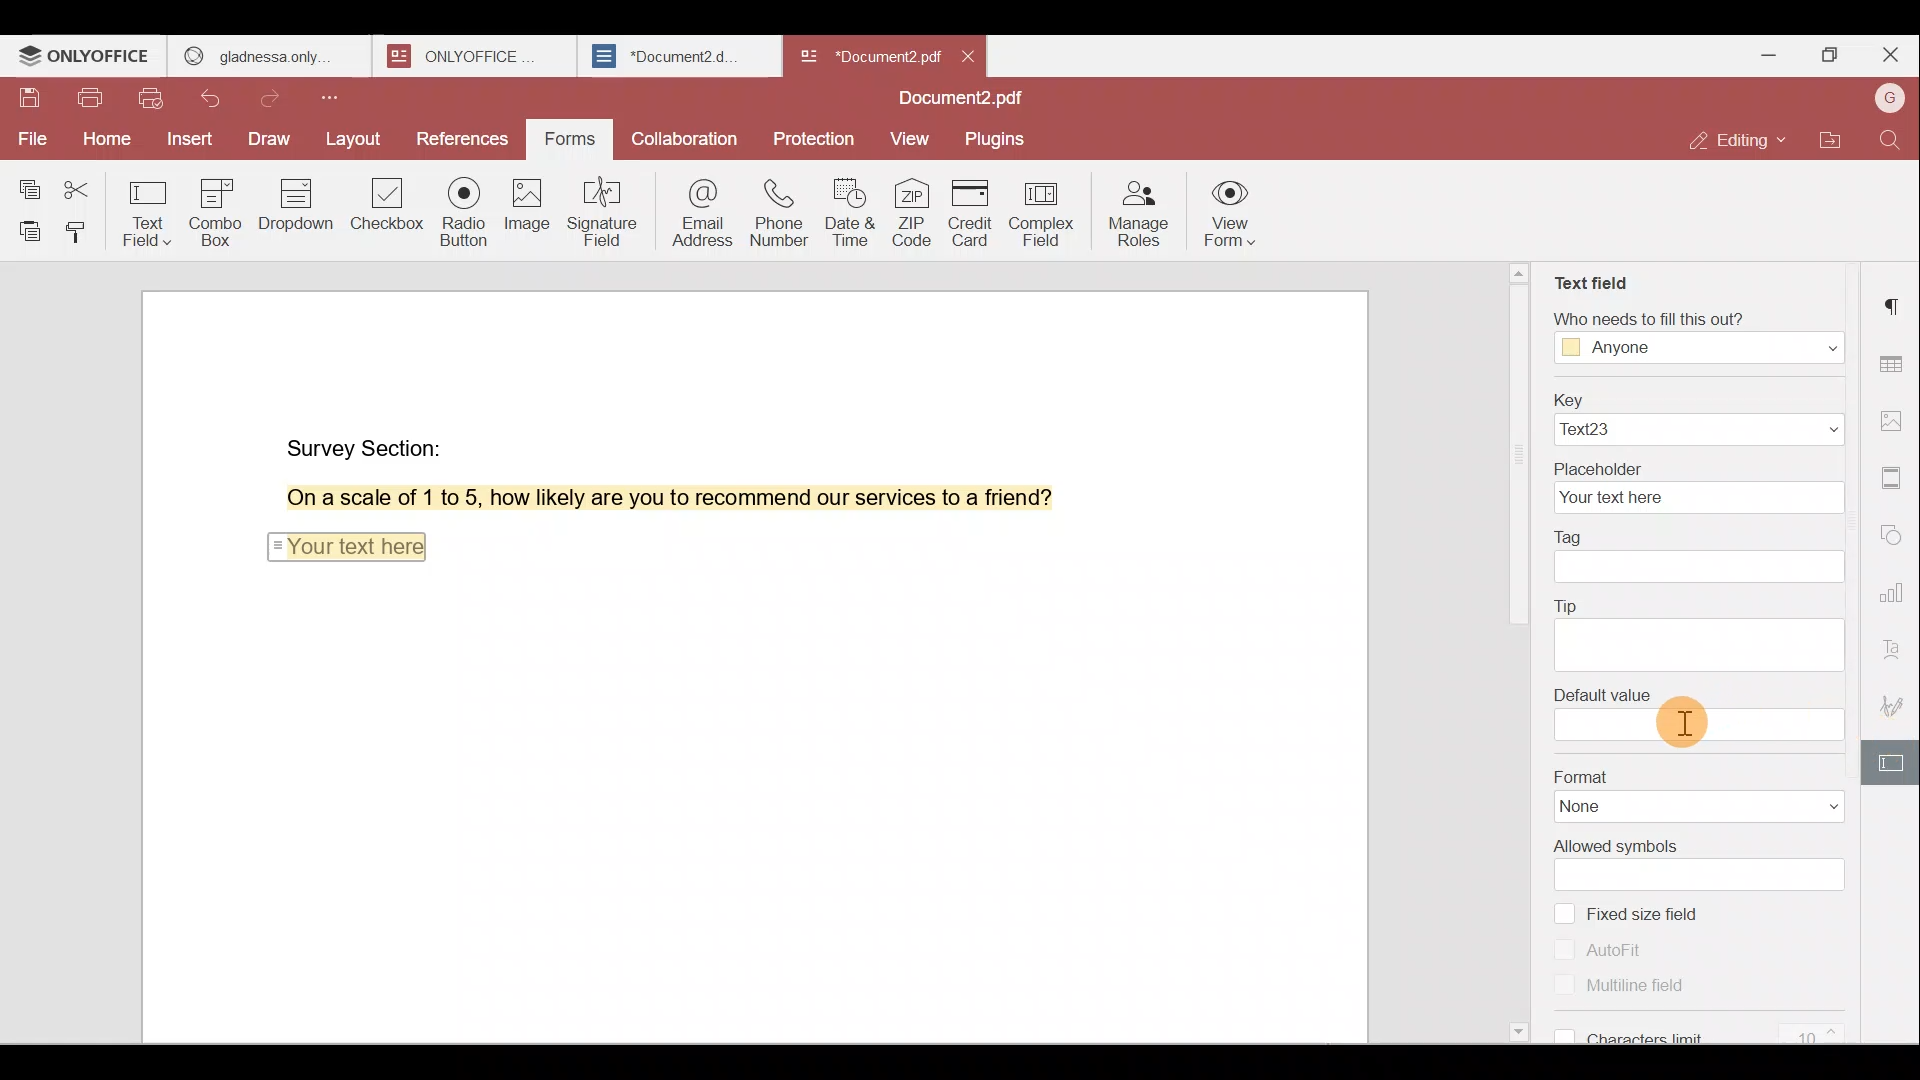  I want to click on Image, so click(525, 210).